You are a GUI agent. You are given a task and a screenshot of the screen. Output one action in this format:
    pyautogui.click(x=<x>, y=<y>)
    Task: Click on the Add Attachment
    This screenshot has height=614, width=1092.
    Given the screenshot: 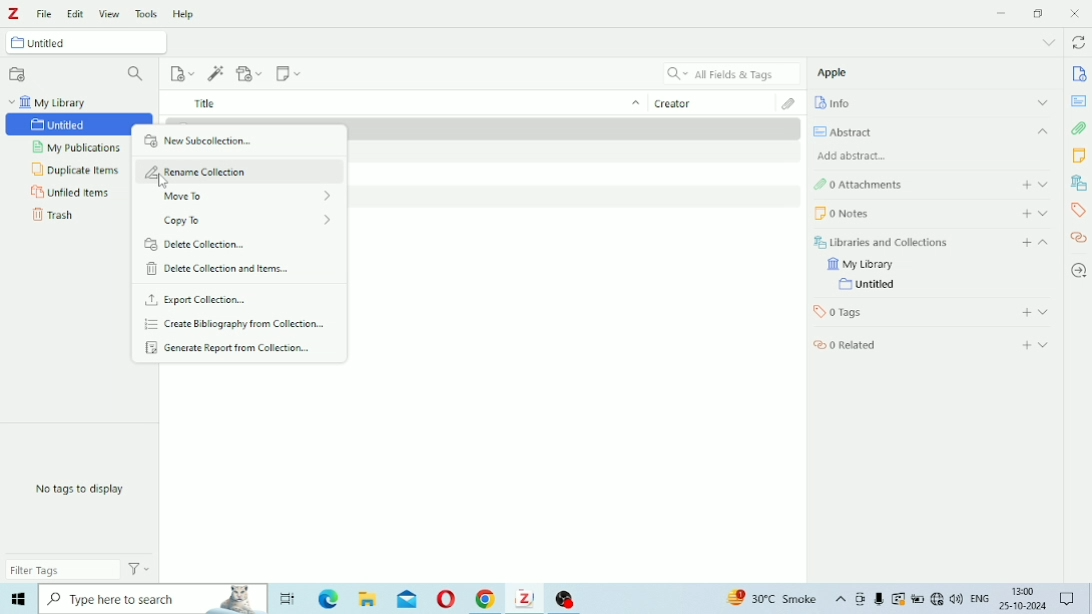 What is the action you would take?
    pyautogui.click(x=249, y=73)
    